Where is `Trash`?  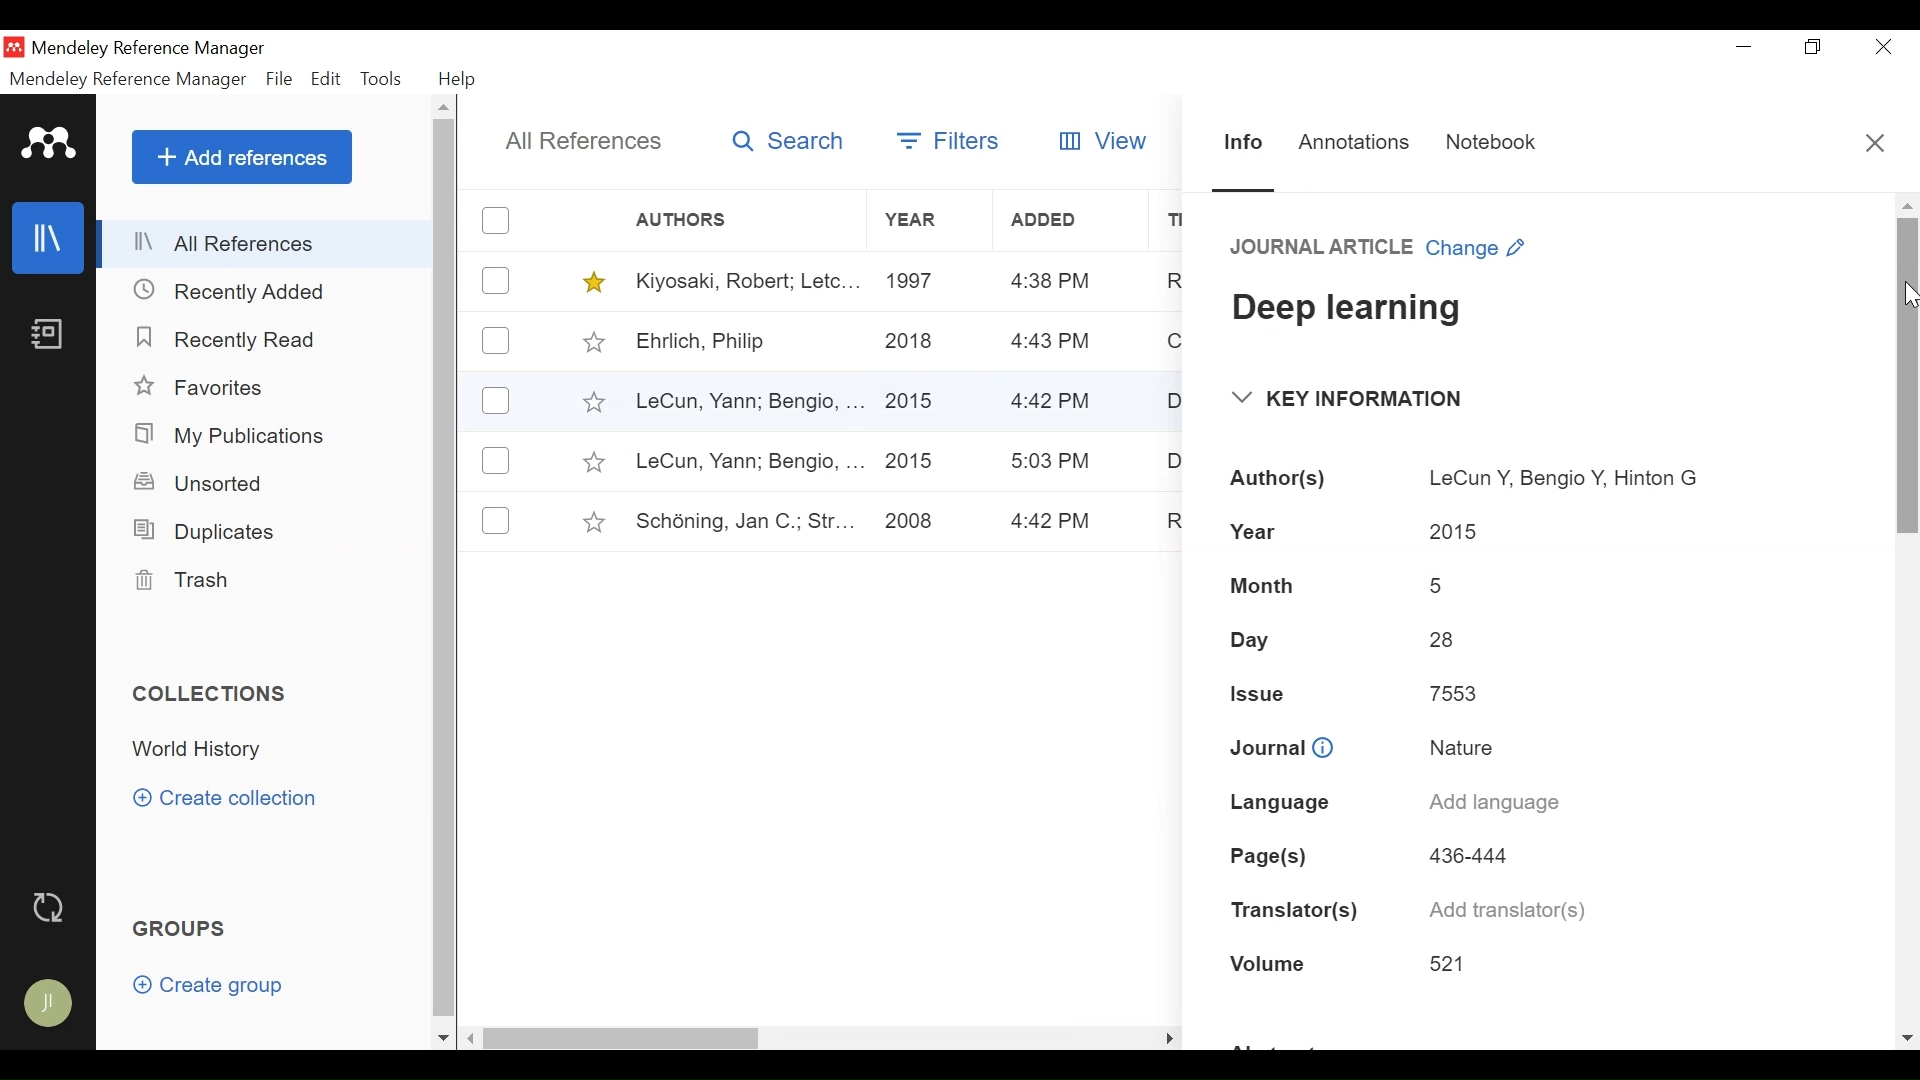 Trash is located at coordinates (181, 581).